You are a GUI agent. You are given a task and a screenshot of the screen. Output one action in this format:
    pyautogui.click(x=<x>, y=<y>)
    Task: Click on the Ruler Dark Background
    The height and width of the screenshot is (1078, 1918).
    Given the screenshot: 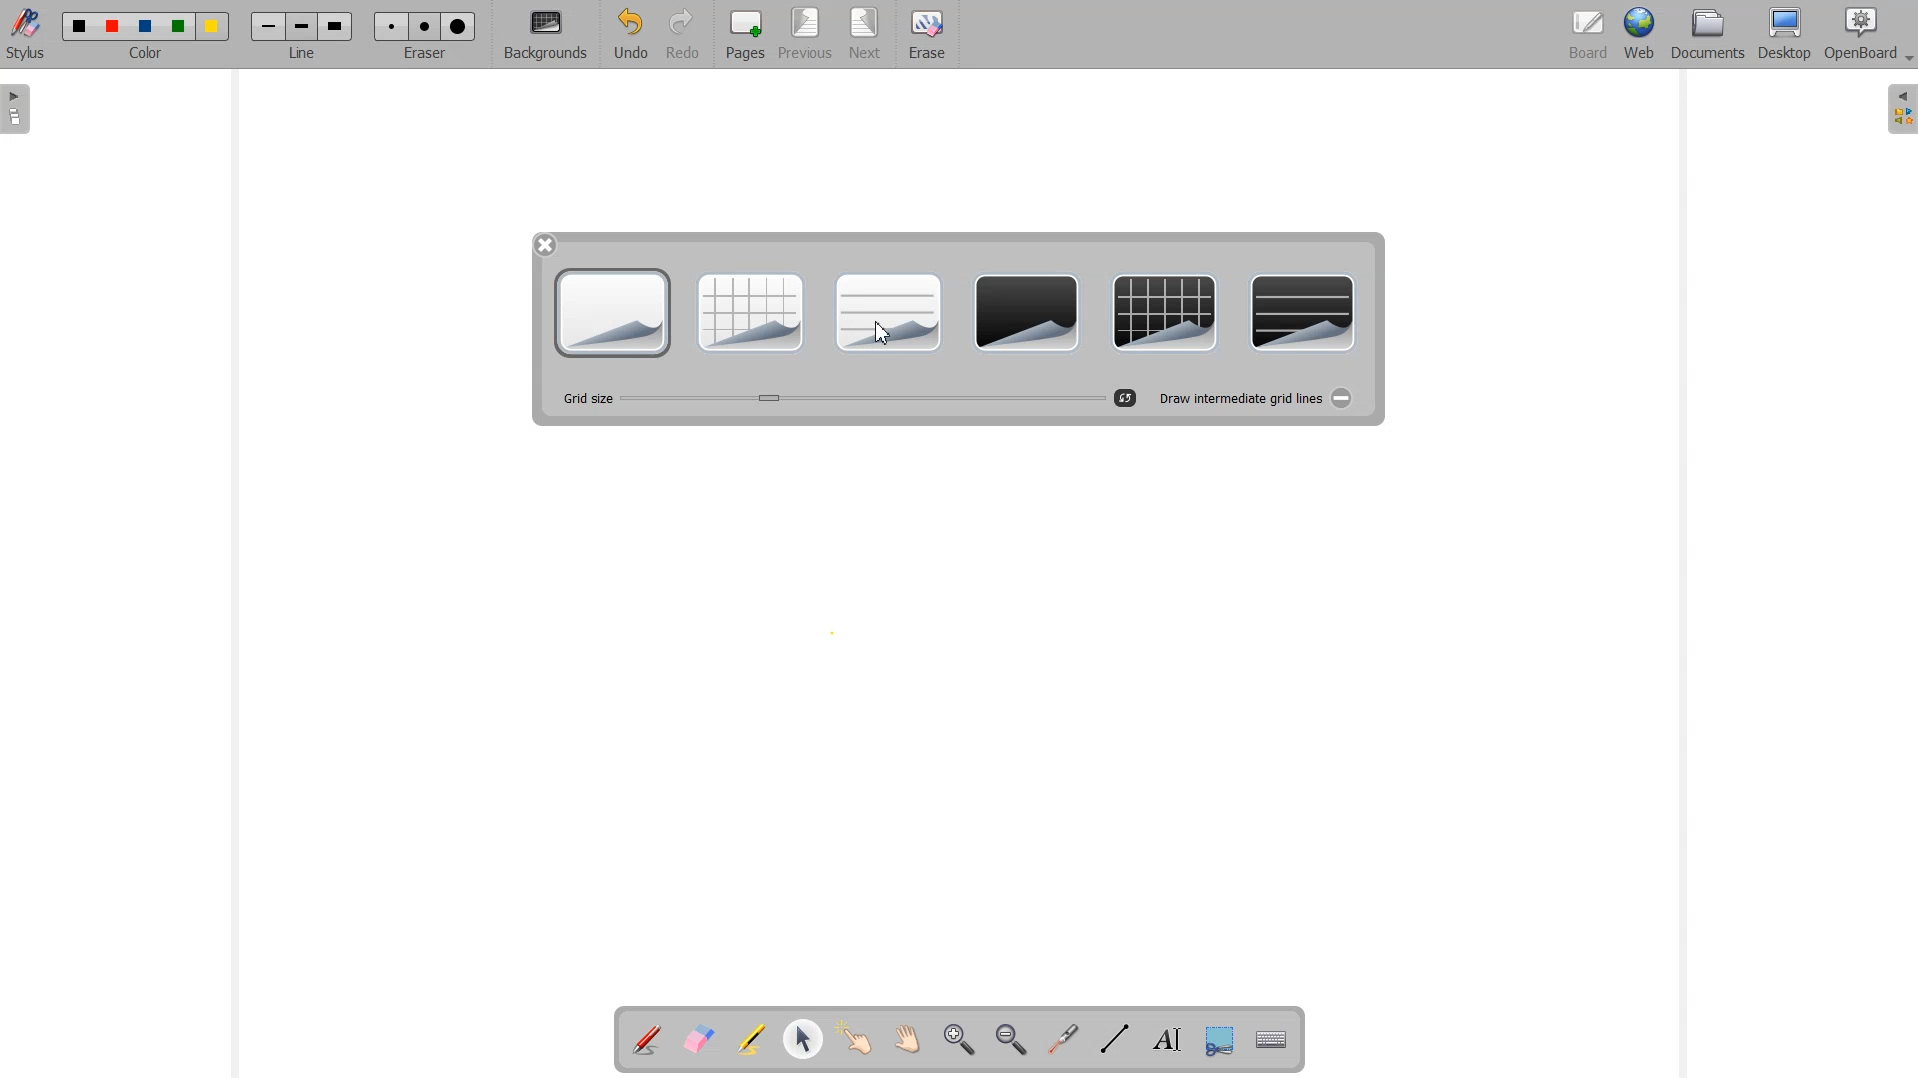 What is the action you would take?
    pyautogui.click(x=1302, y=315)
    